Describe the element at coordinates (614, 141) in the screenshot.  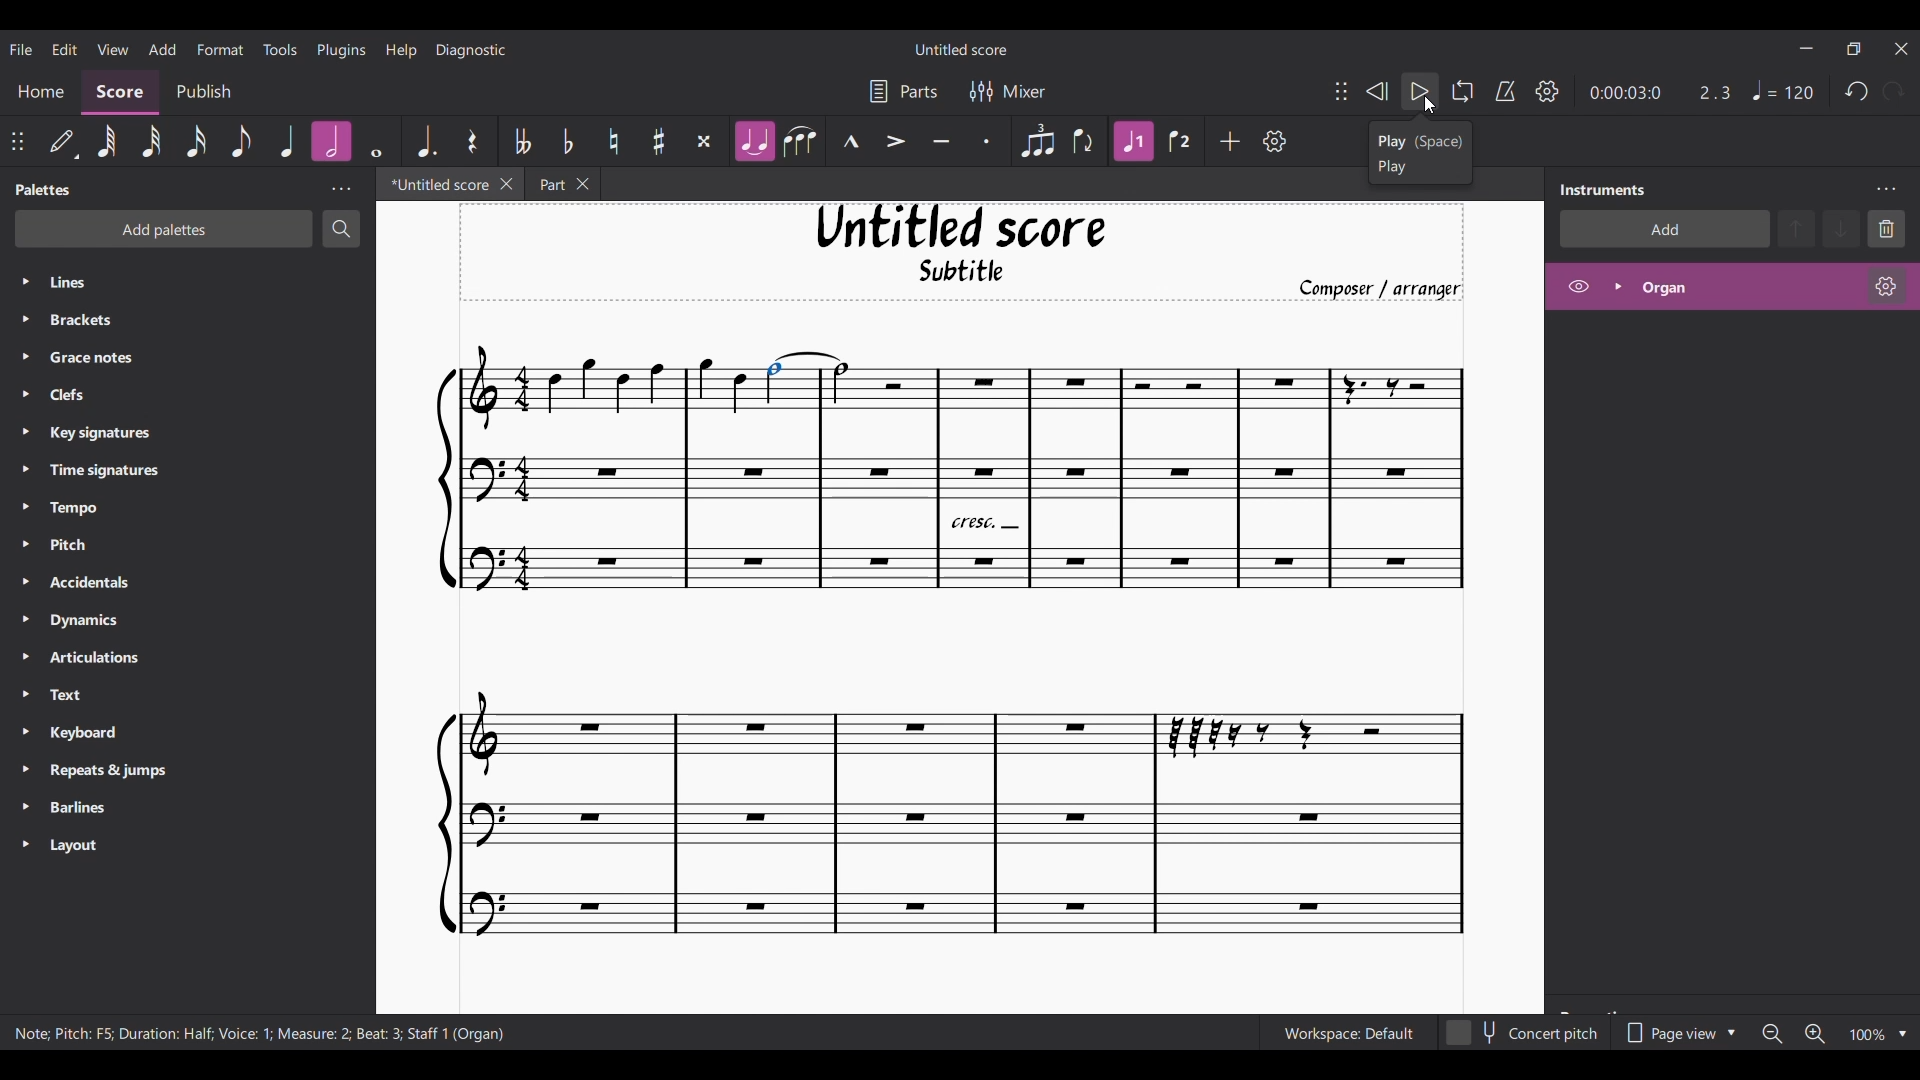
I see `Toggle natural` at that location.